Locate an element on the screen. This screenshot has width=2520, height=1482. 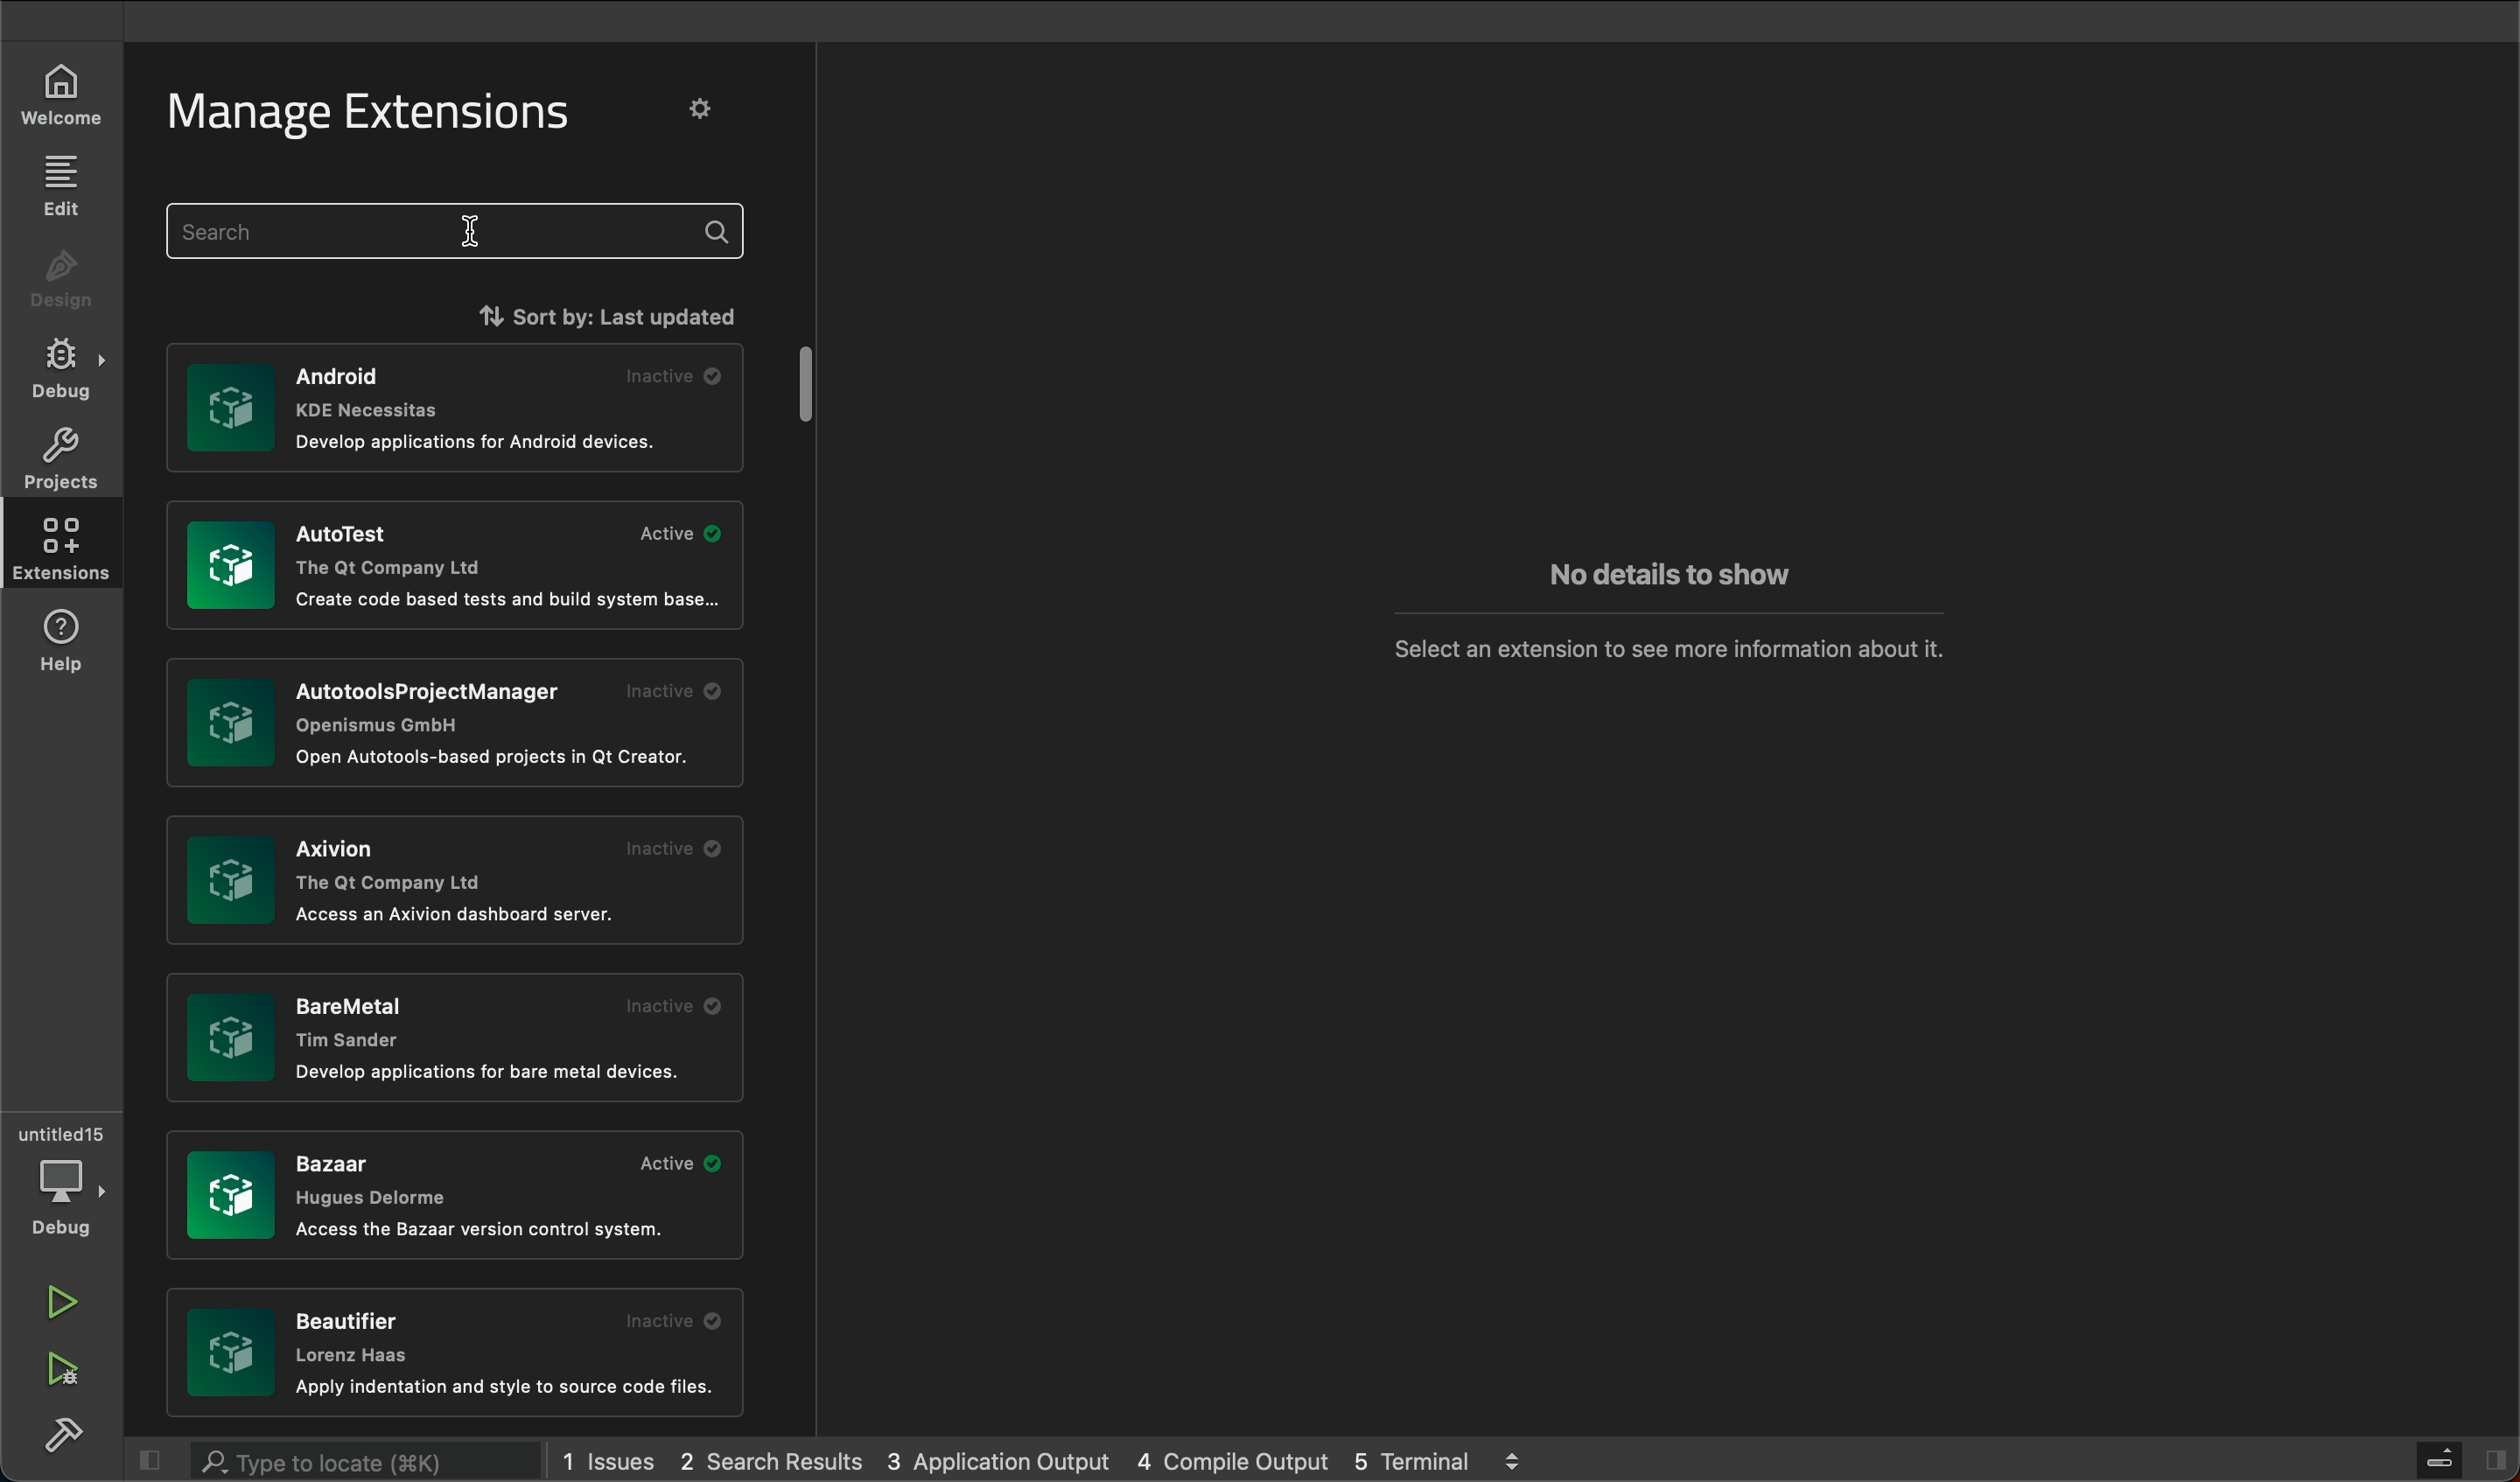
active is located at coordinates (684, 1163).